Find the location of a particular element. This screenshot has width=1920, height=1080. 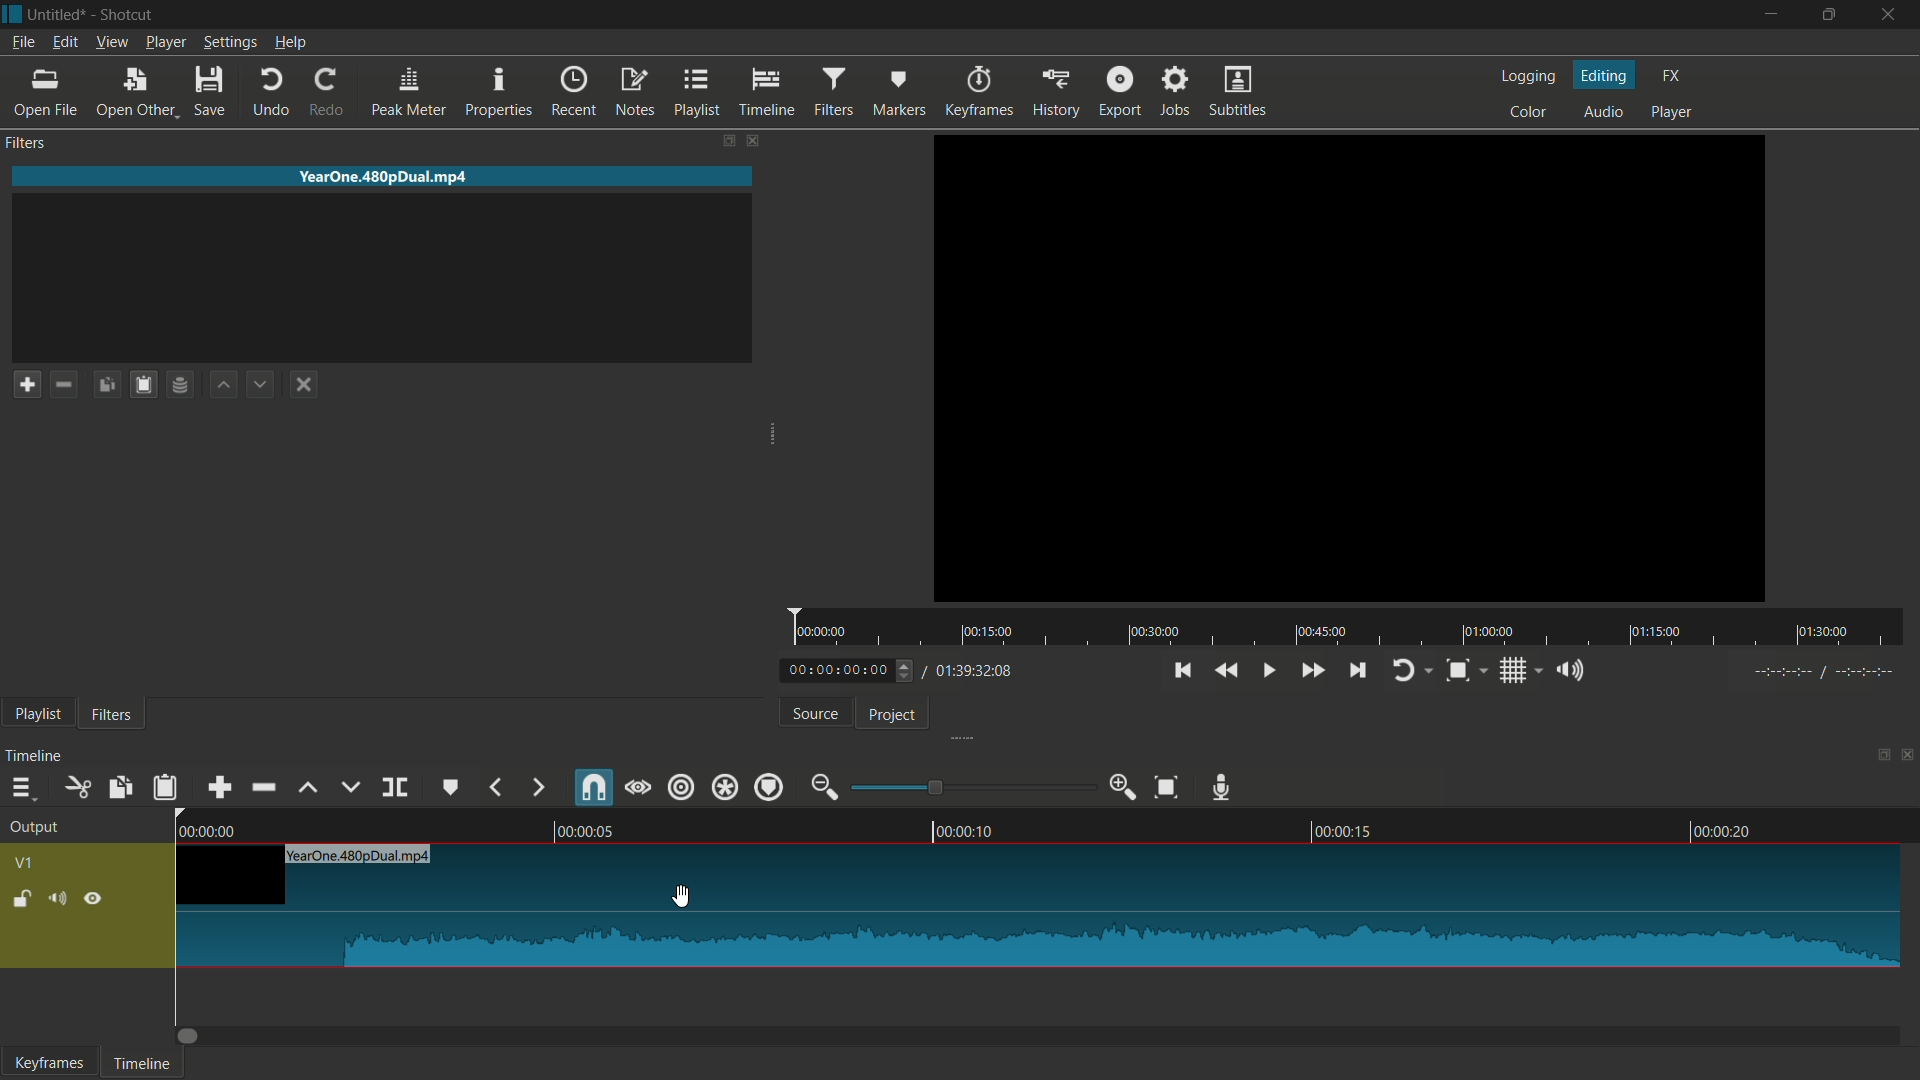

save filter set is located at coordinates (182, 385).